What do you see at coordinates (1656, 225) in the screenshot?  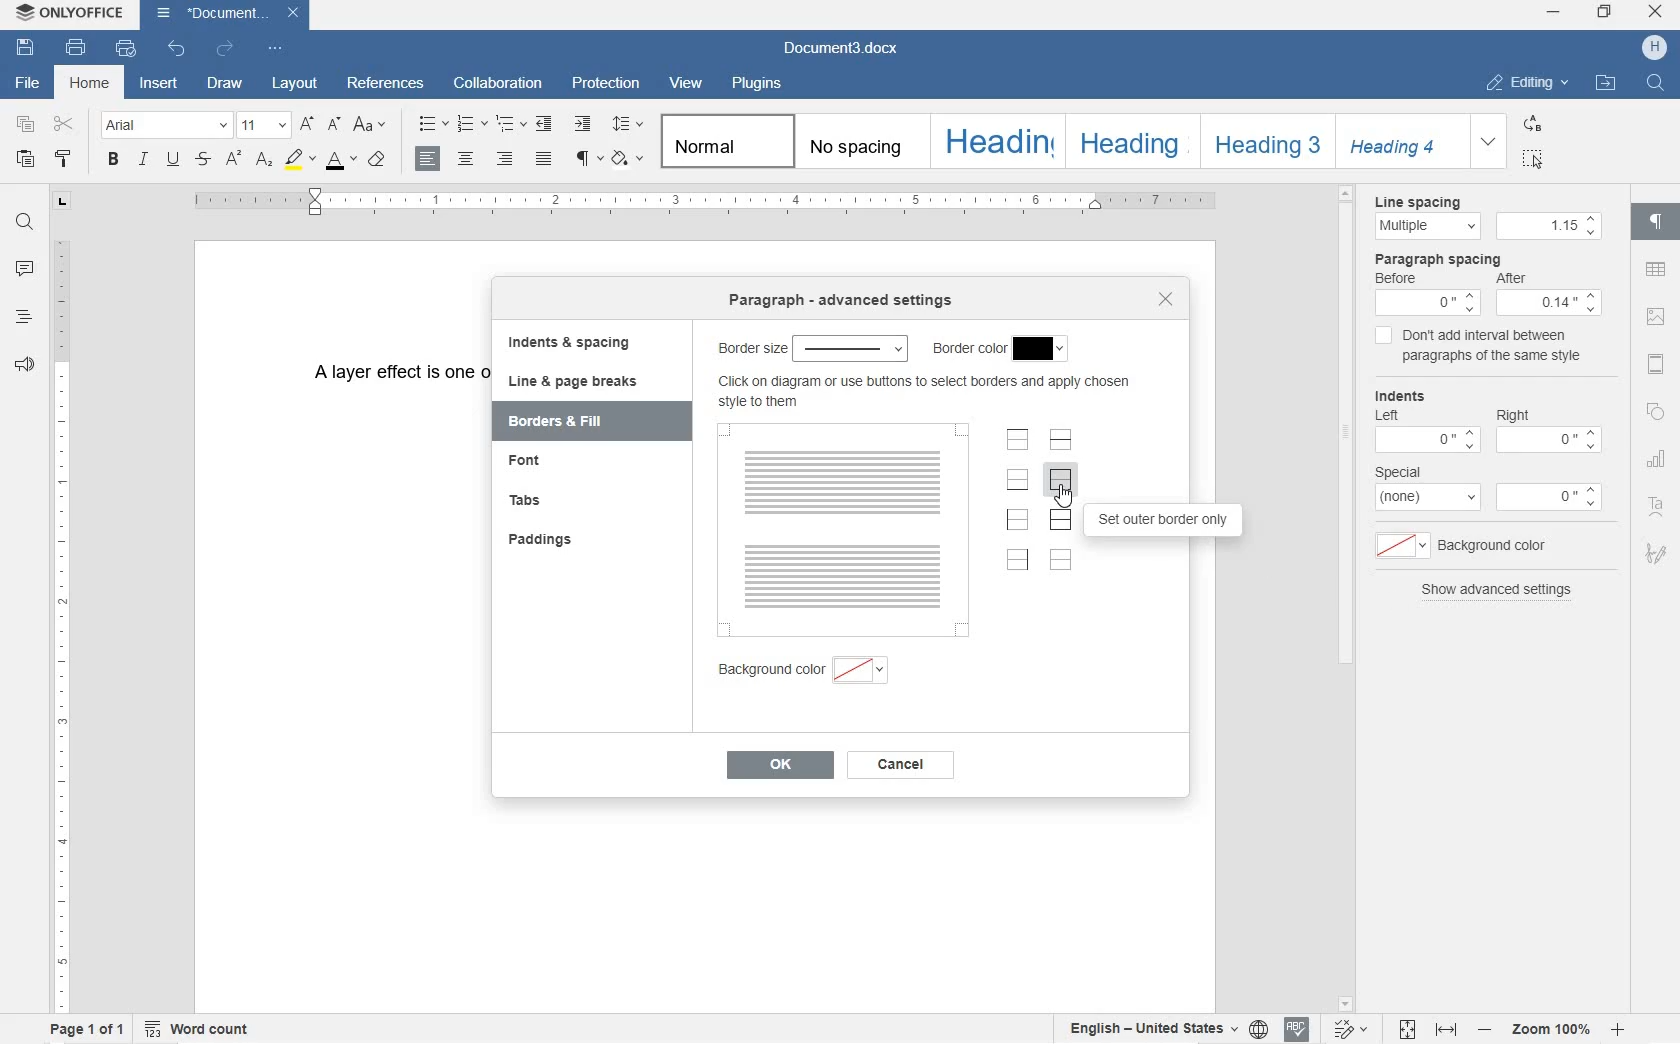 I see `PARAGRAPH SETTINGS` at bounding box center [1656, 225].